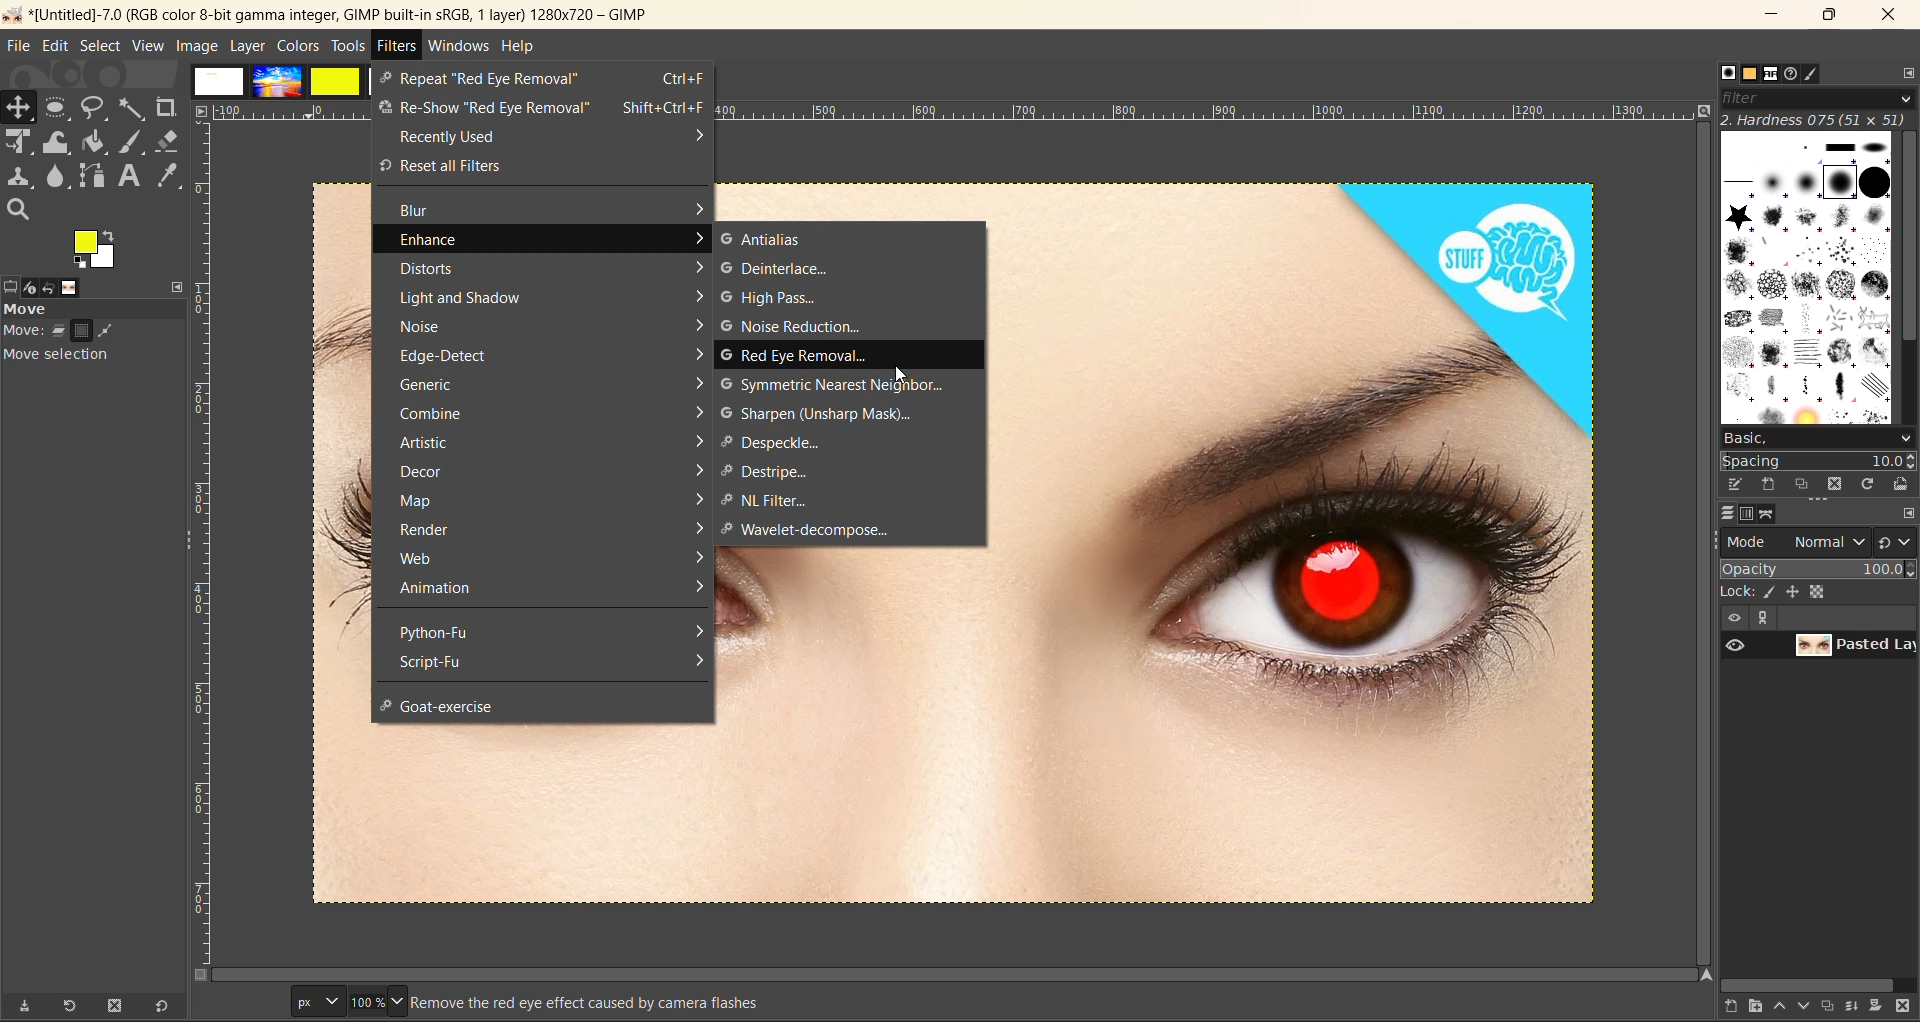  I want to click on deinterface, so click(780, 269).